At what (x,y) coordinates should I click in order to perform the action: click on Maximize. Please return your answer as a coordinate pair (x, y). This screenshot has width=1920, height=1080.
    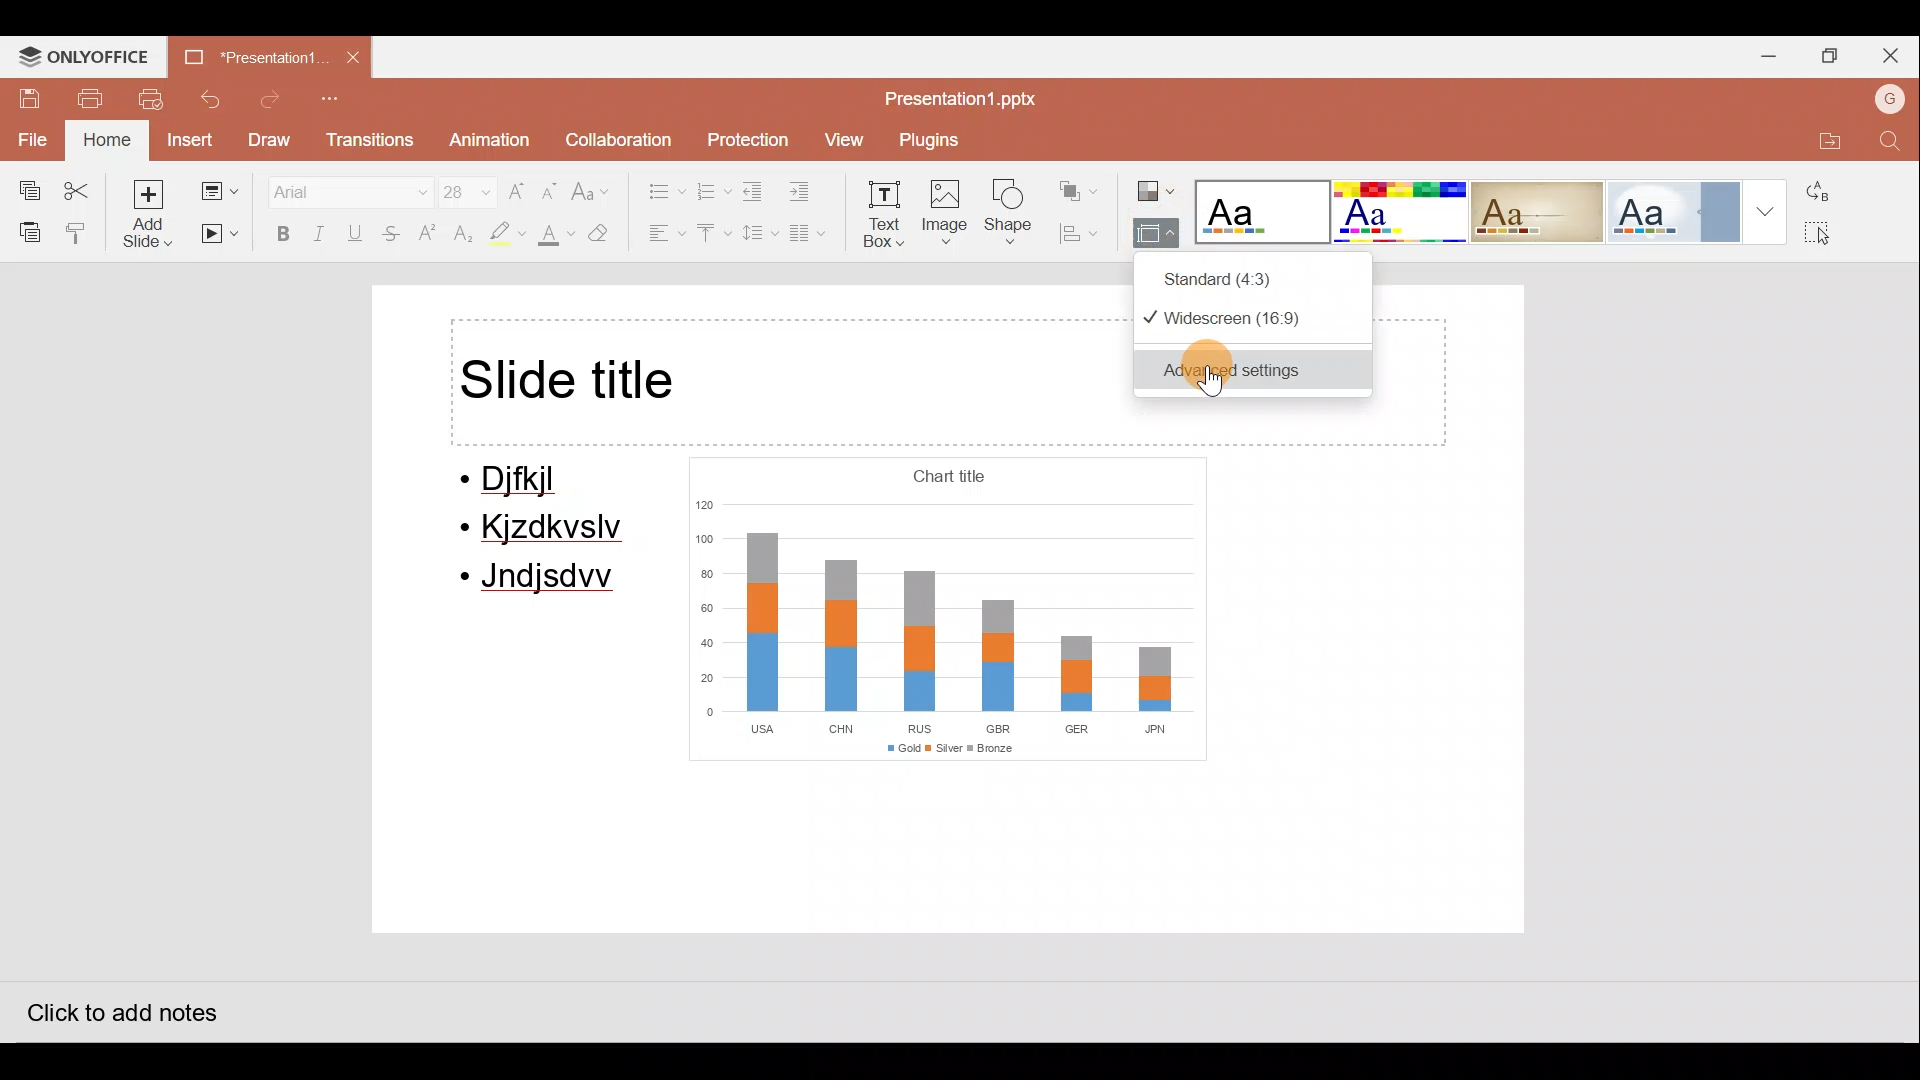
    Looking at the image, I should click on (1832, 54).